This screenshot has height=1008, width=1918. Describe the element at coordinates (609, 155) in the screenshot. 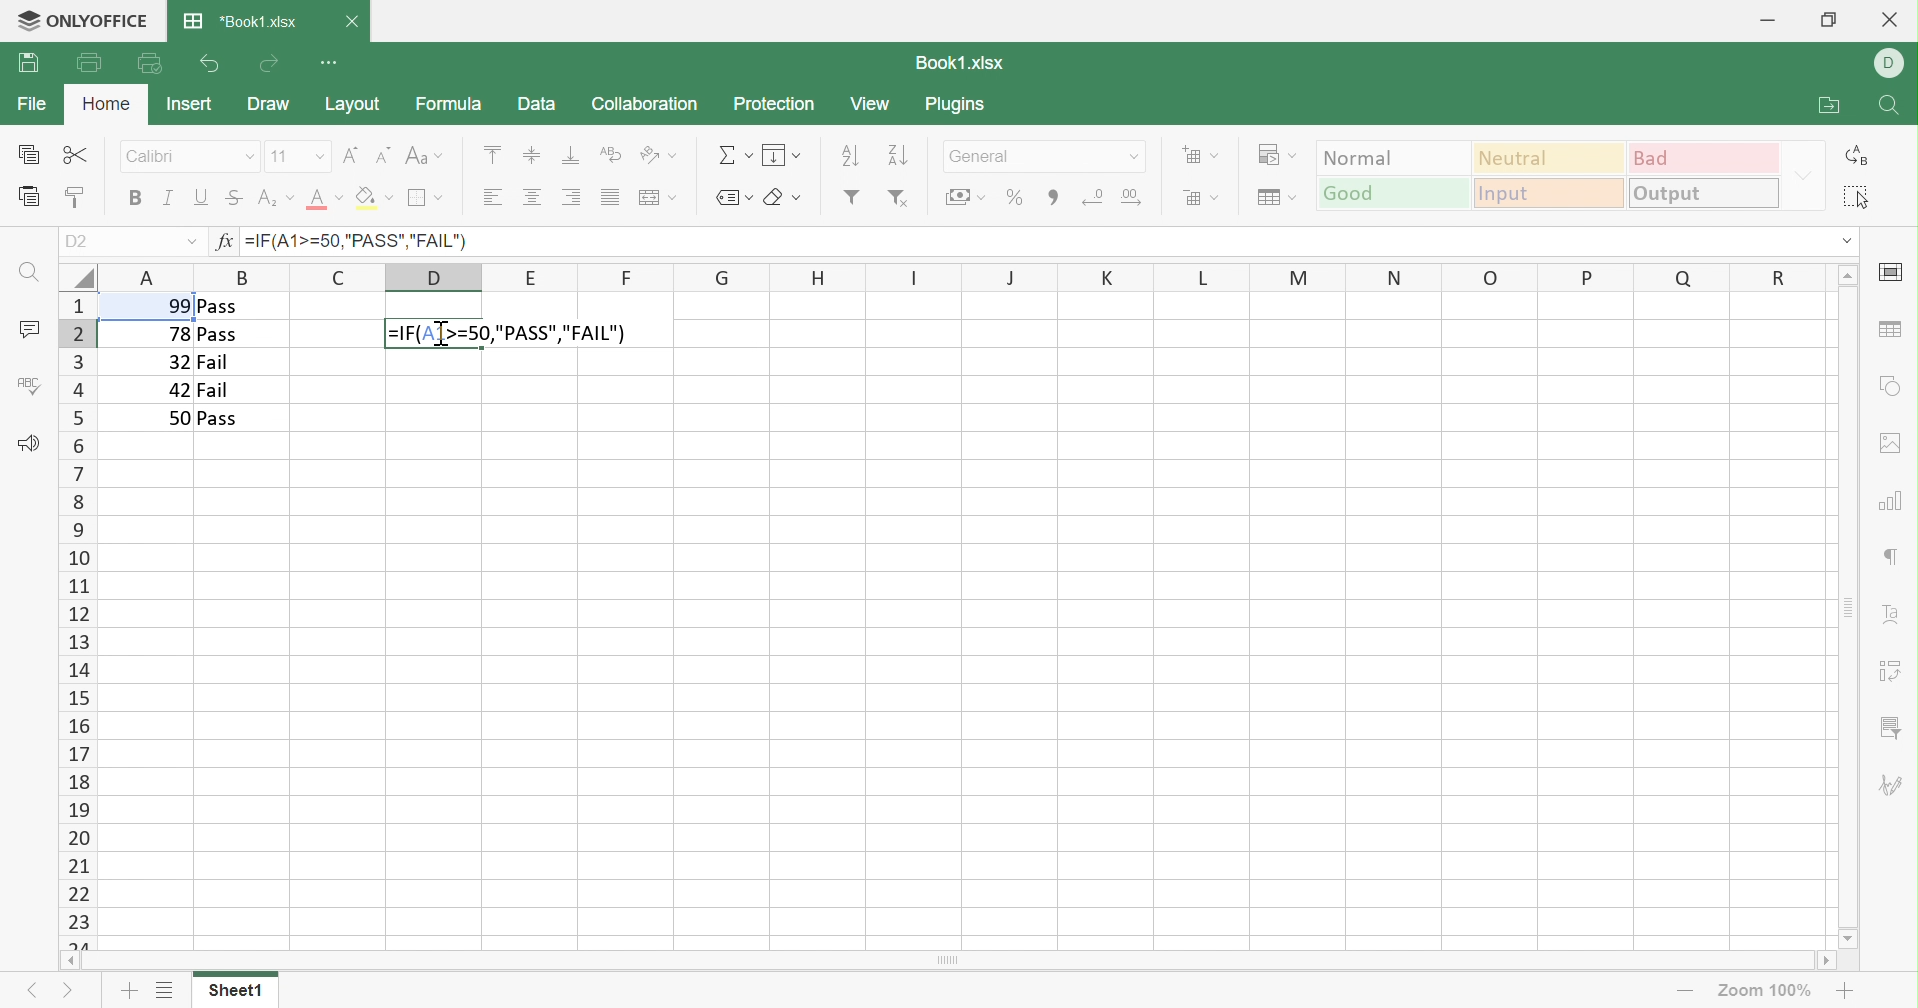

I see `Wrap text` at that location.